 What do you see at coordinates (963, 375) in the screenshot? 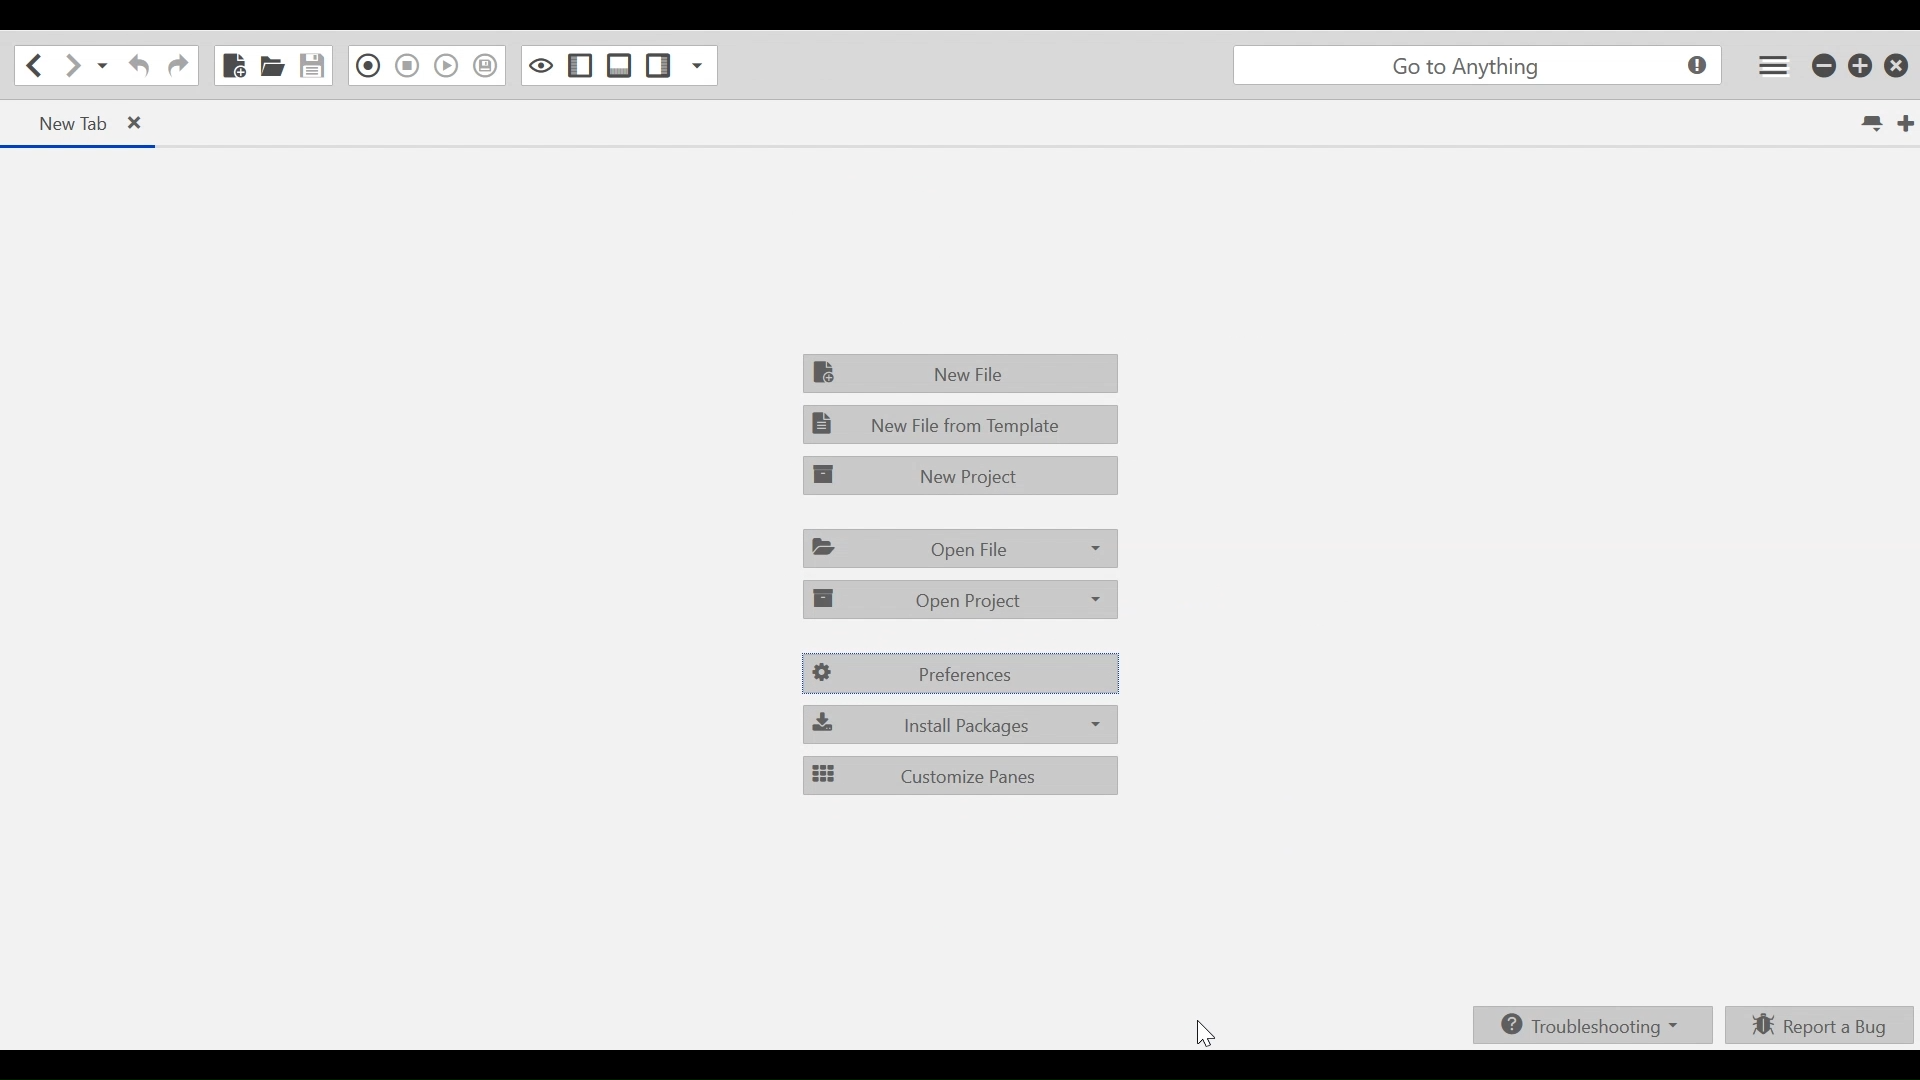
I see `New File` at bounding box center [963, 375].